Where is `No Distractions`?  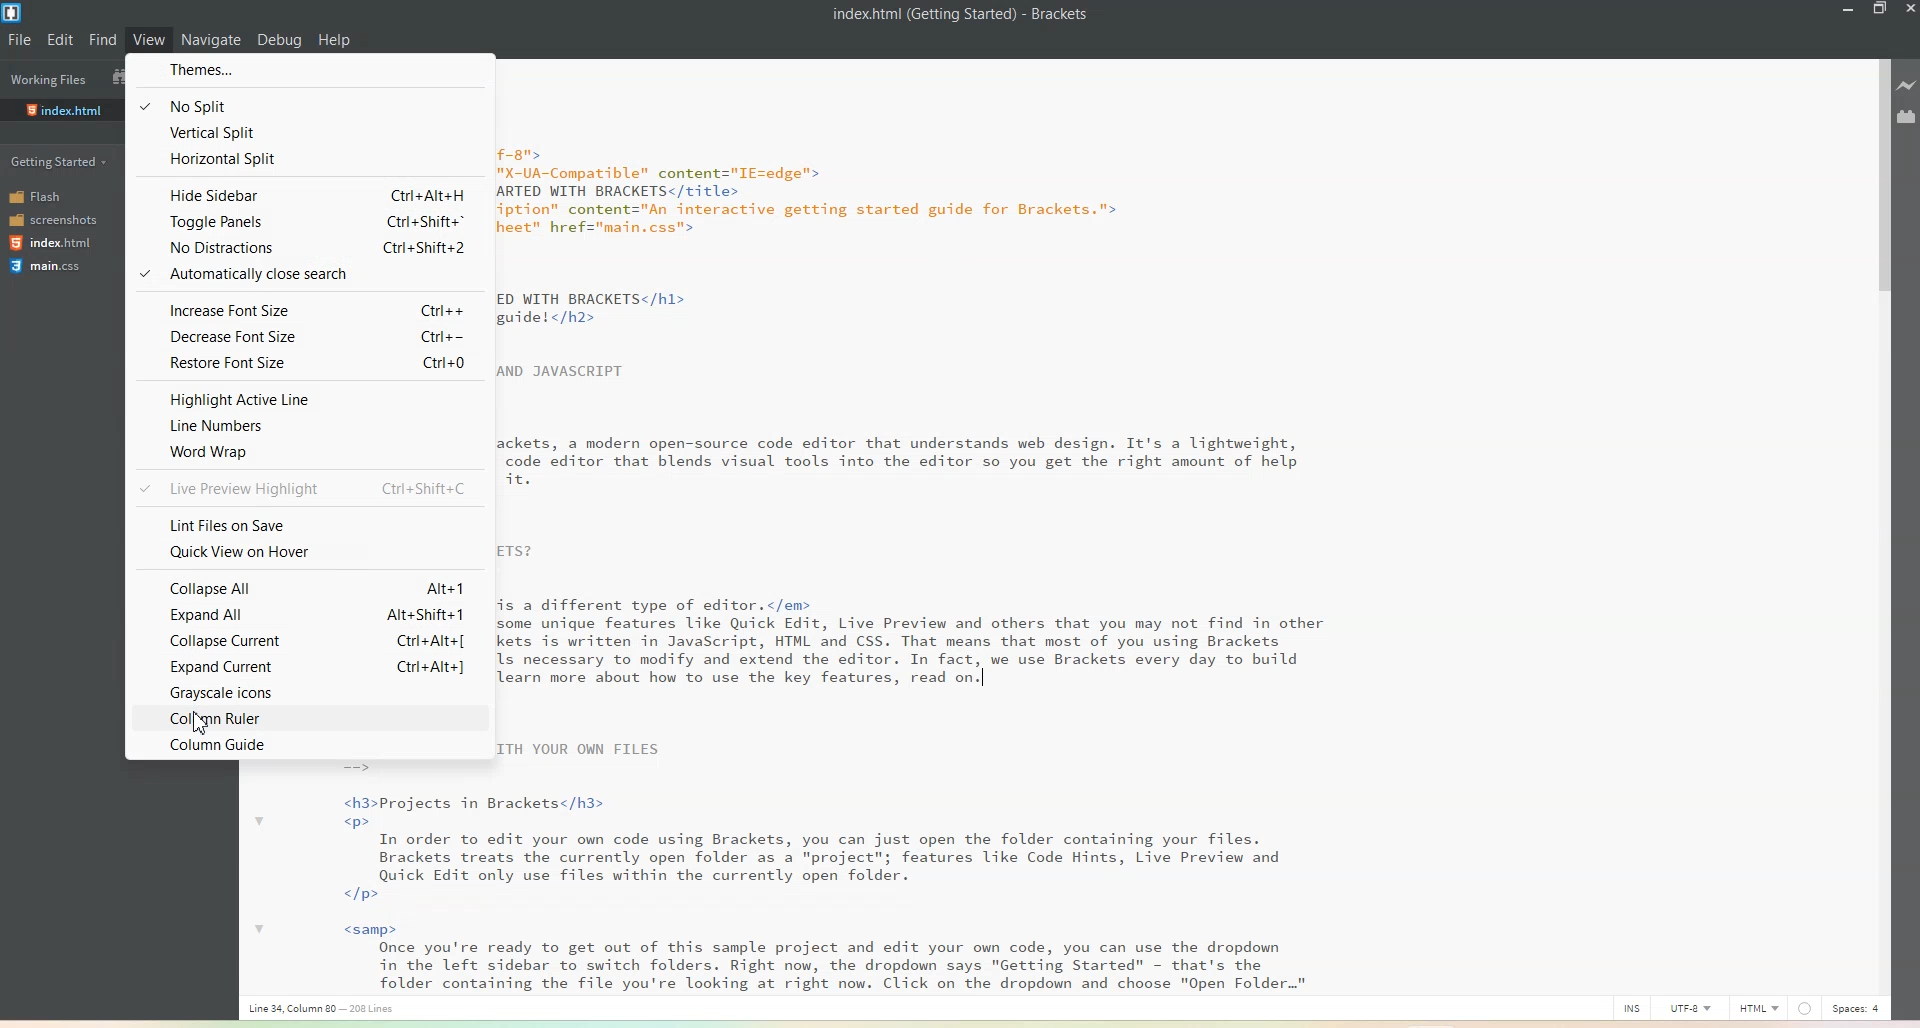 No Distractions is located at coordinates (307, 245).